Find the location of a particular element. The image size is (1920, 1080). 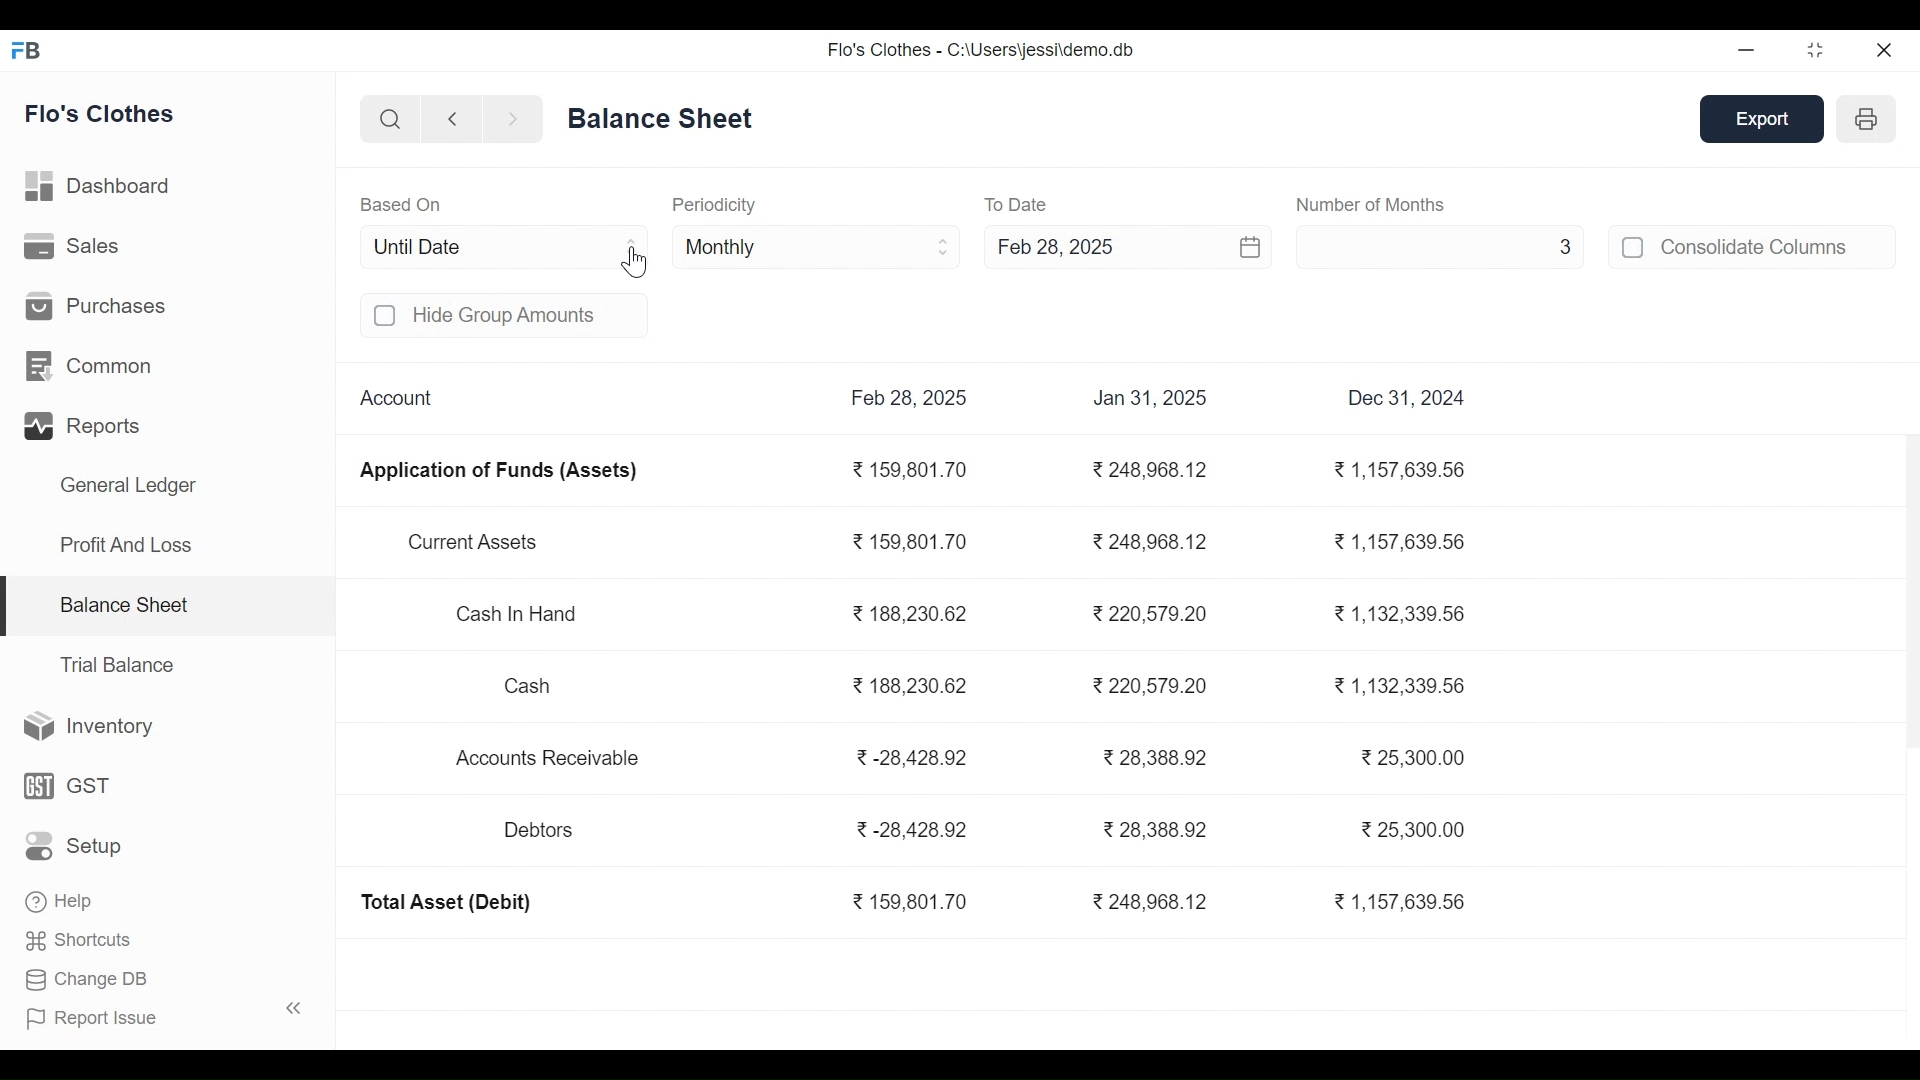

To Date is located at coordinates (1019, 204).